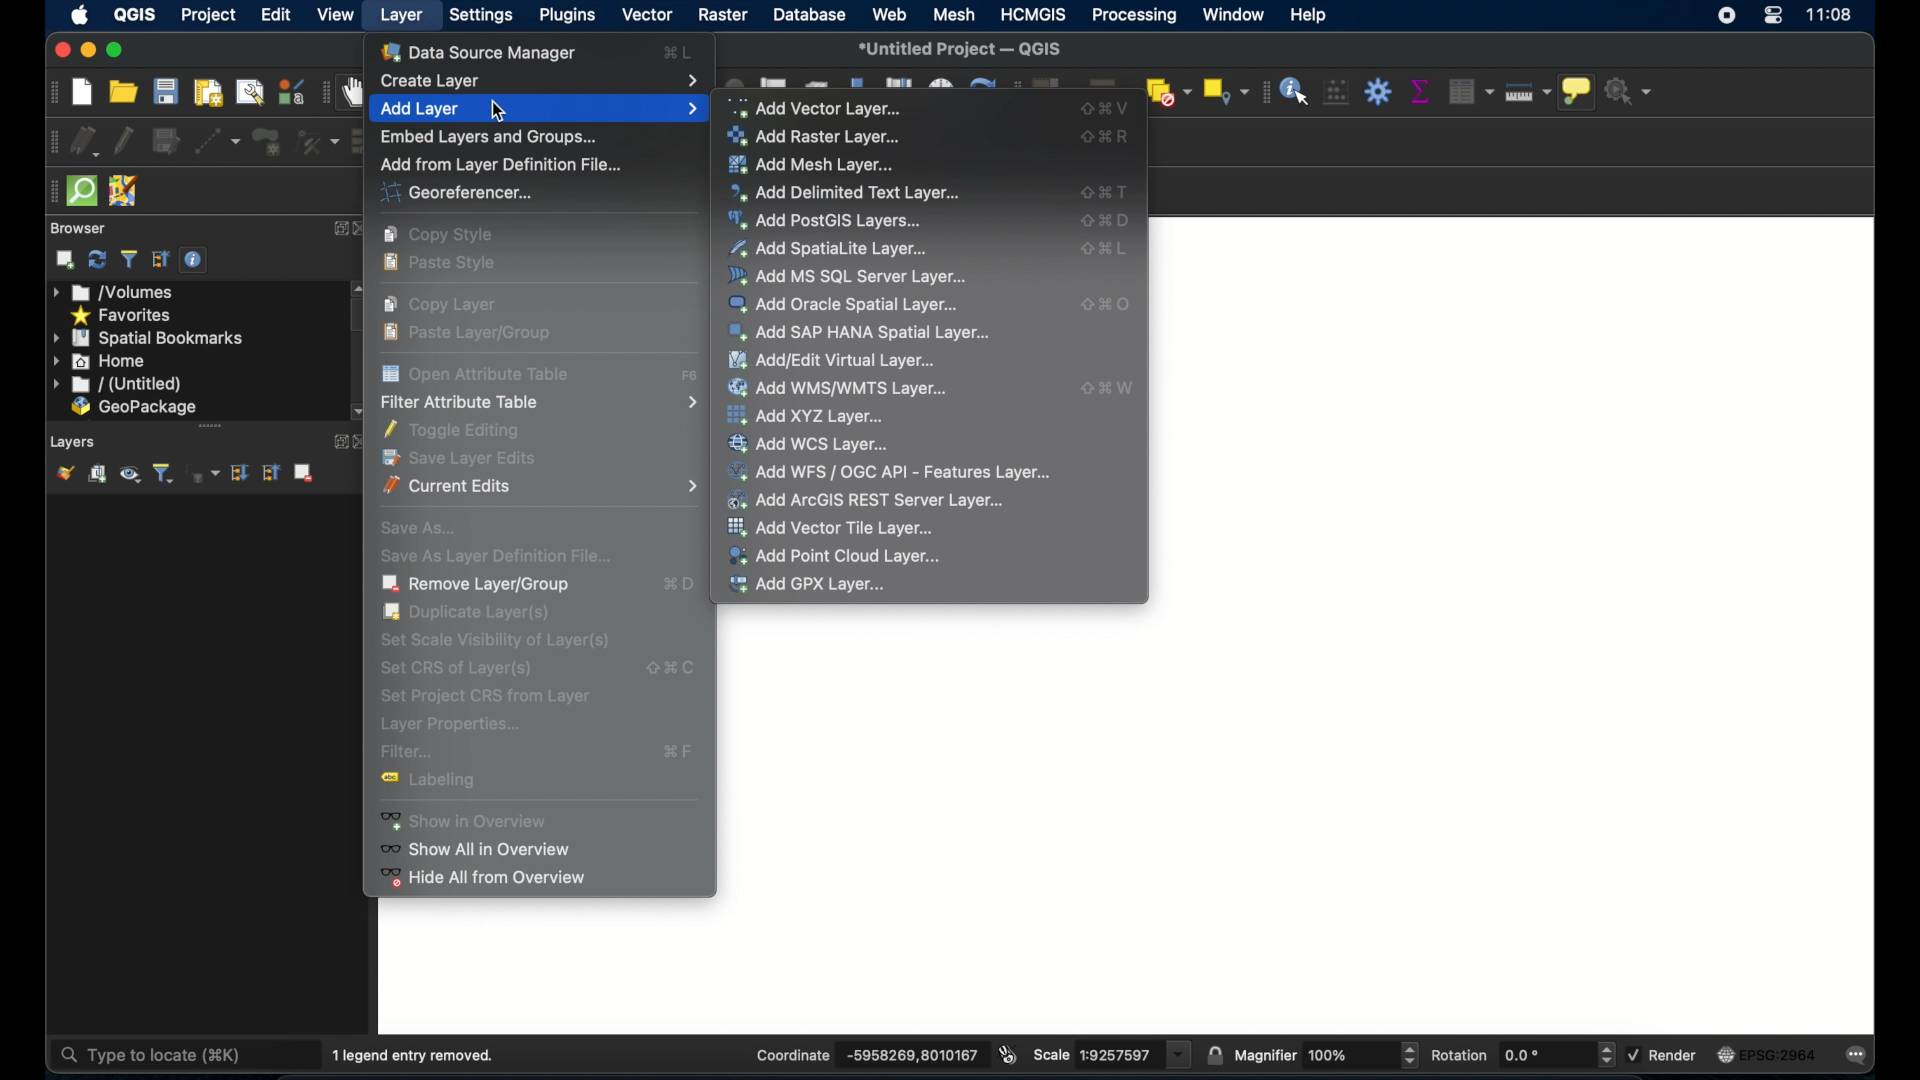  Describe the element at coordinates (908, 1055) in the screenshot. I see `coordinate` at that location.